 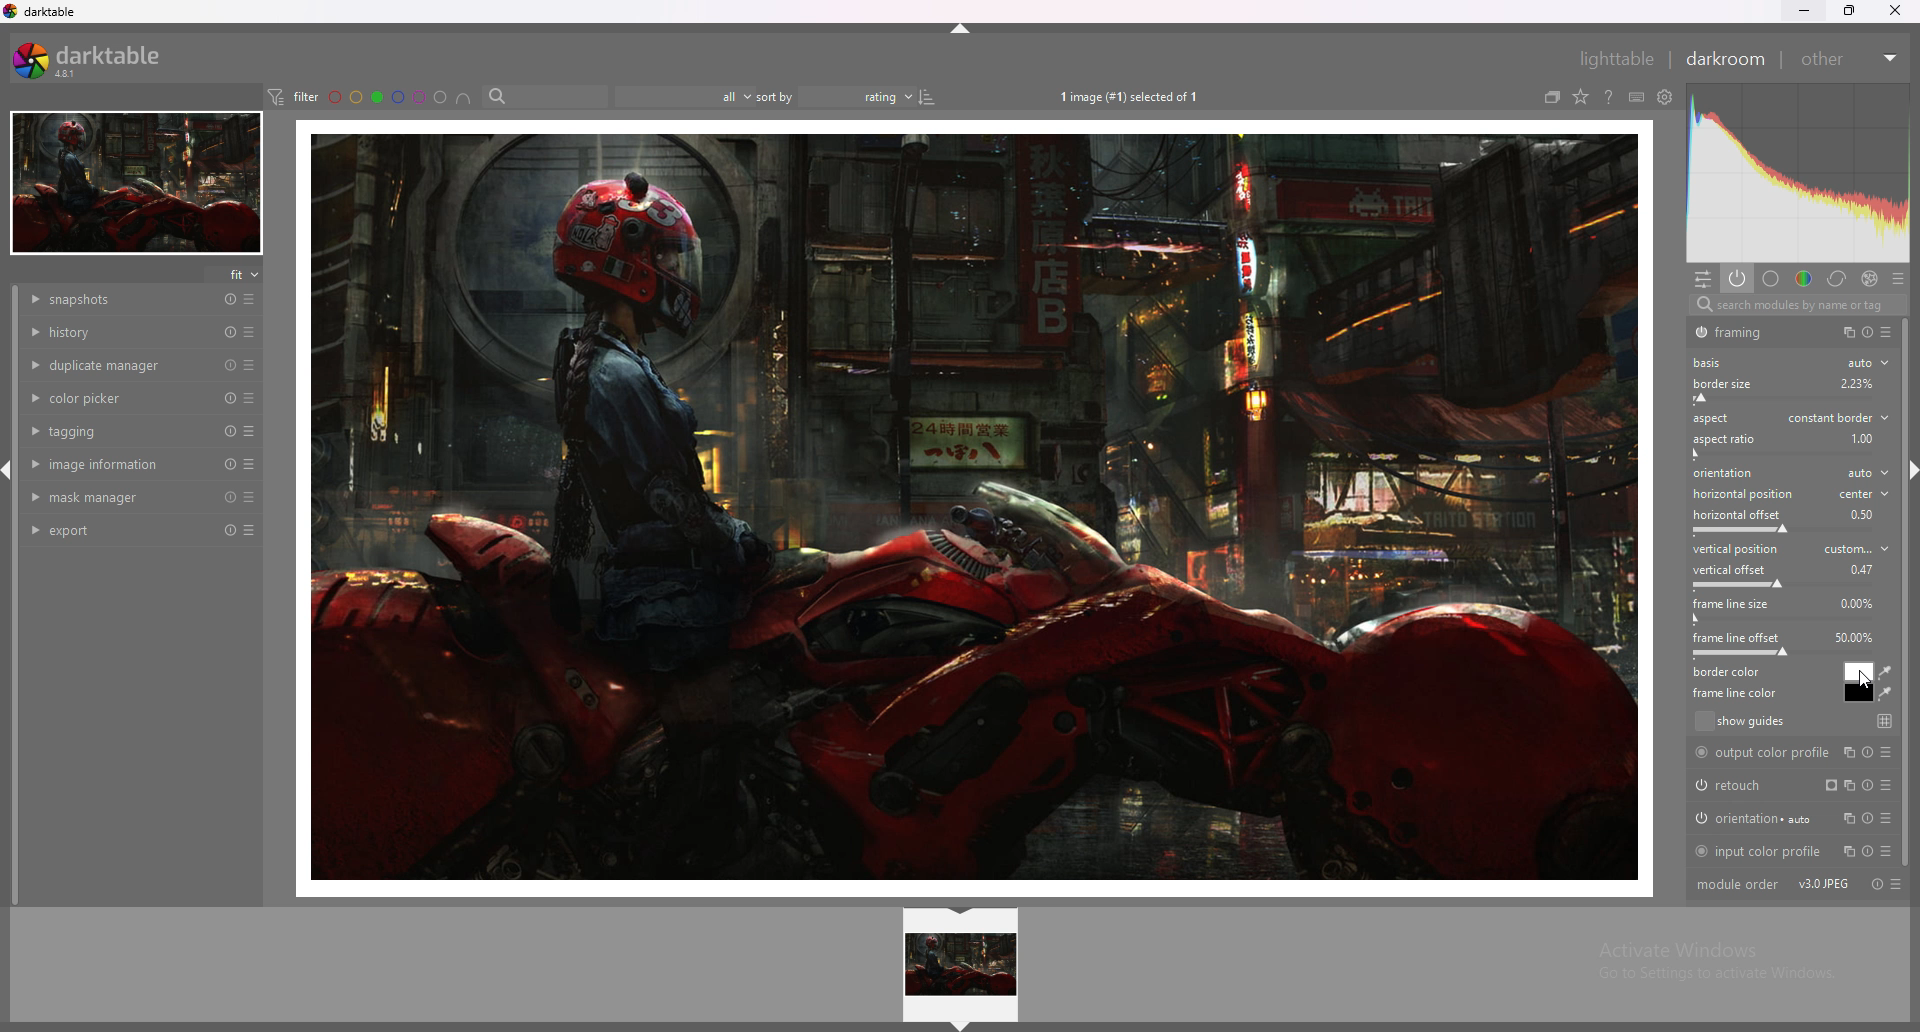 What do you see at coordinates (250, 431) in the screenshot?
I see `presets` at bounding box center [250, 431].